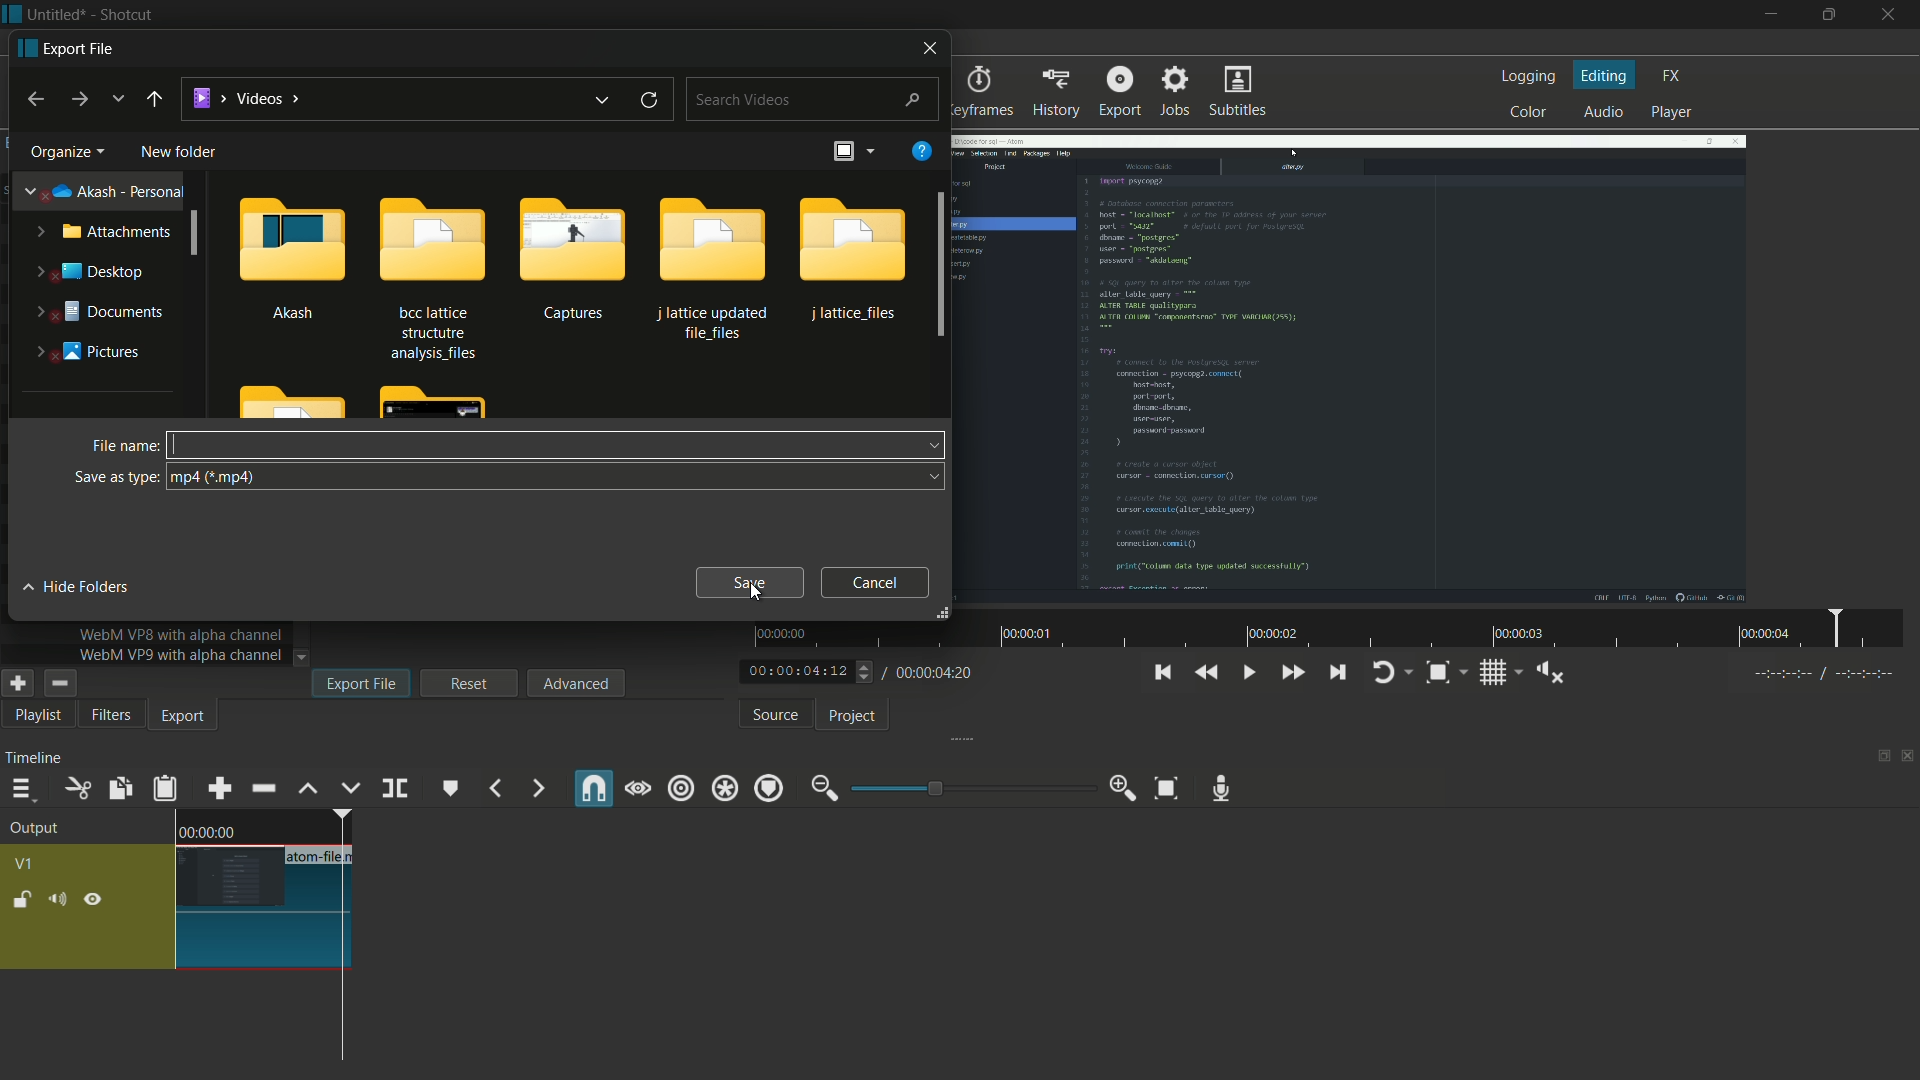 The width and height of the screenshot is (1920, 1080). Describe the element at coordinates (199, 234) in the screenshot. I see `scroll bar` at that location.